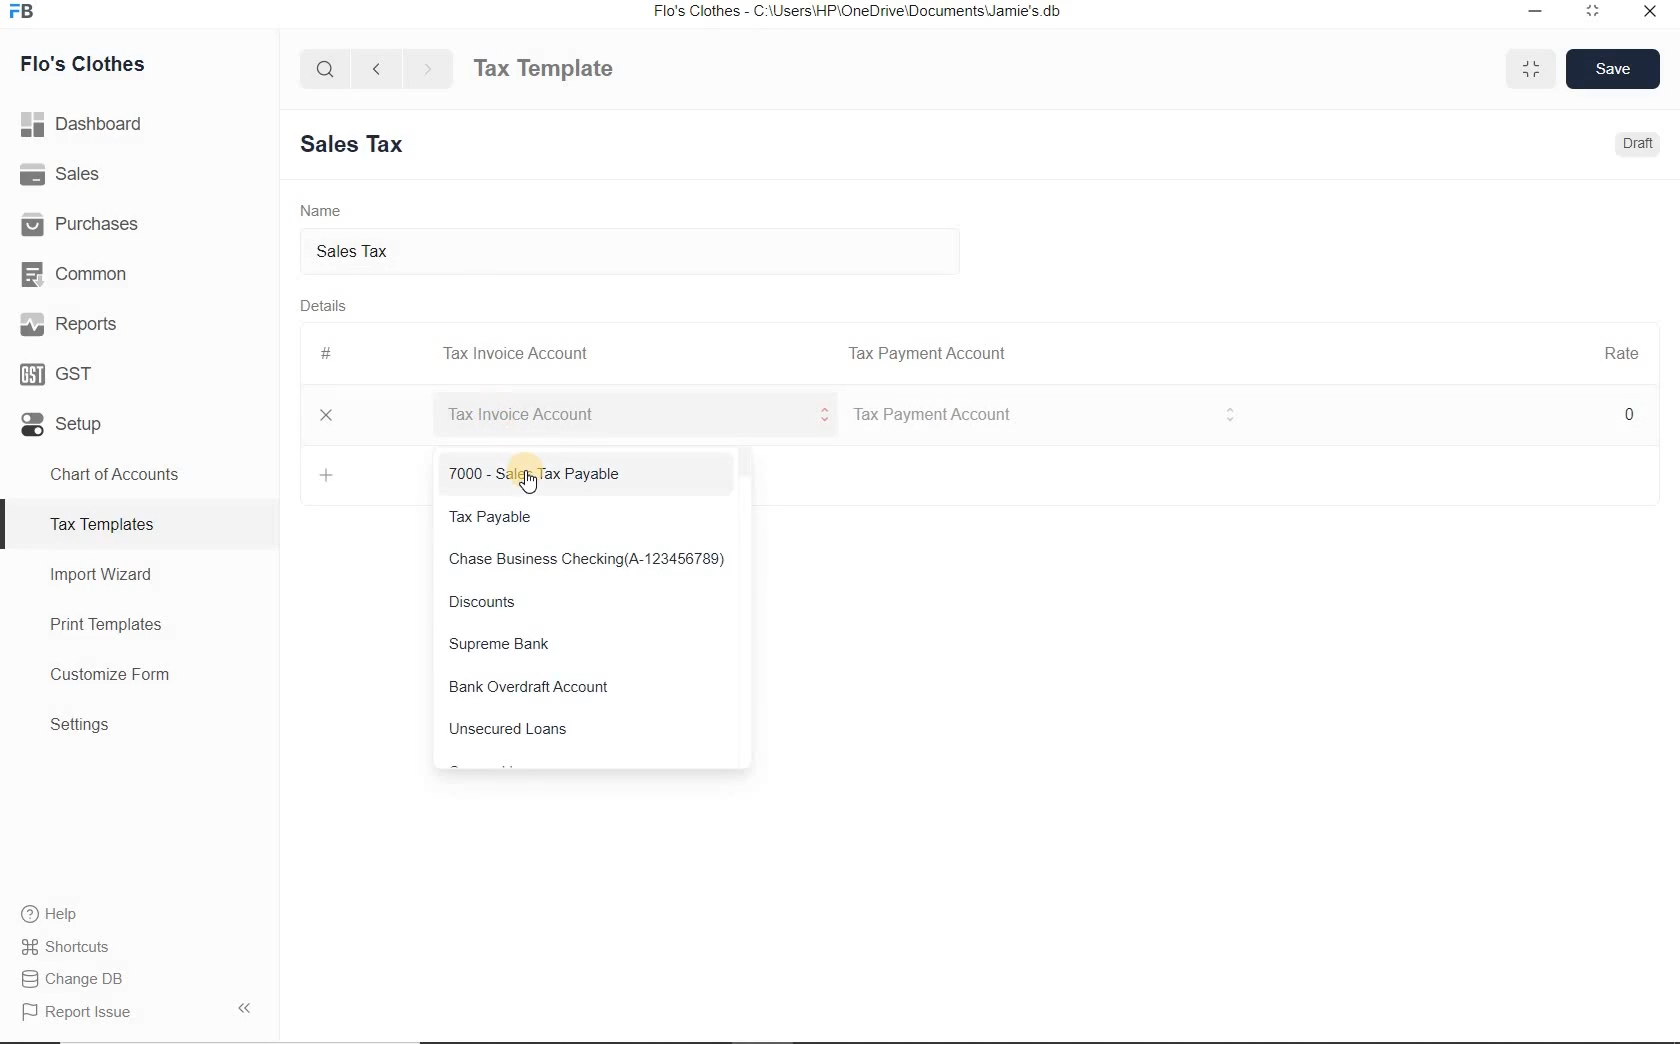 The width and height of the screenshot is (1680, 1044). Describe the element at coordinates (591, 733) in the screenshot. I see `Unsecured Loans` at that location.